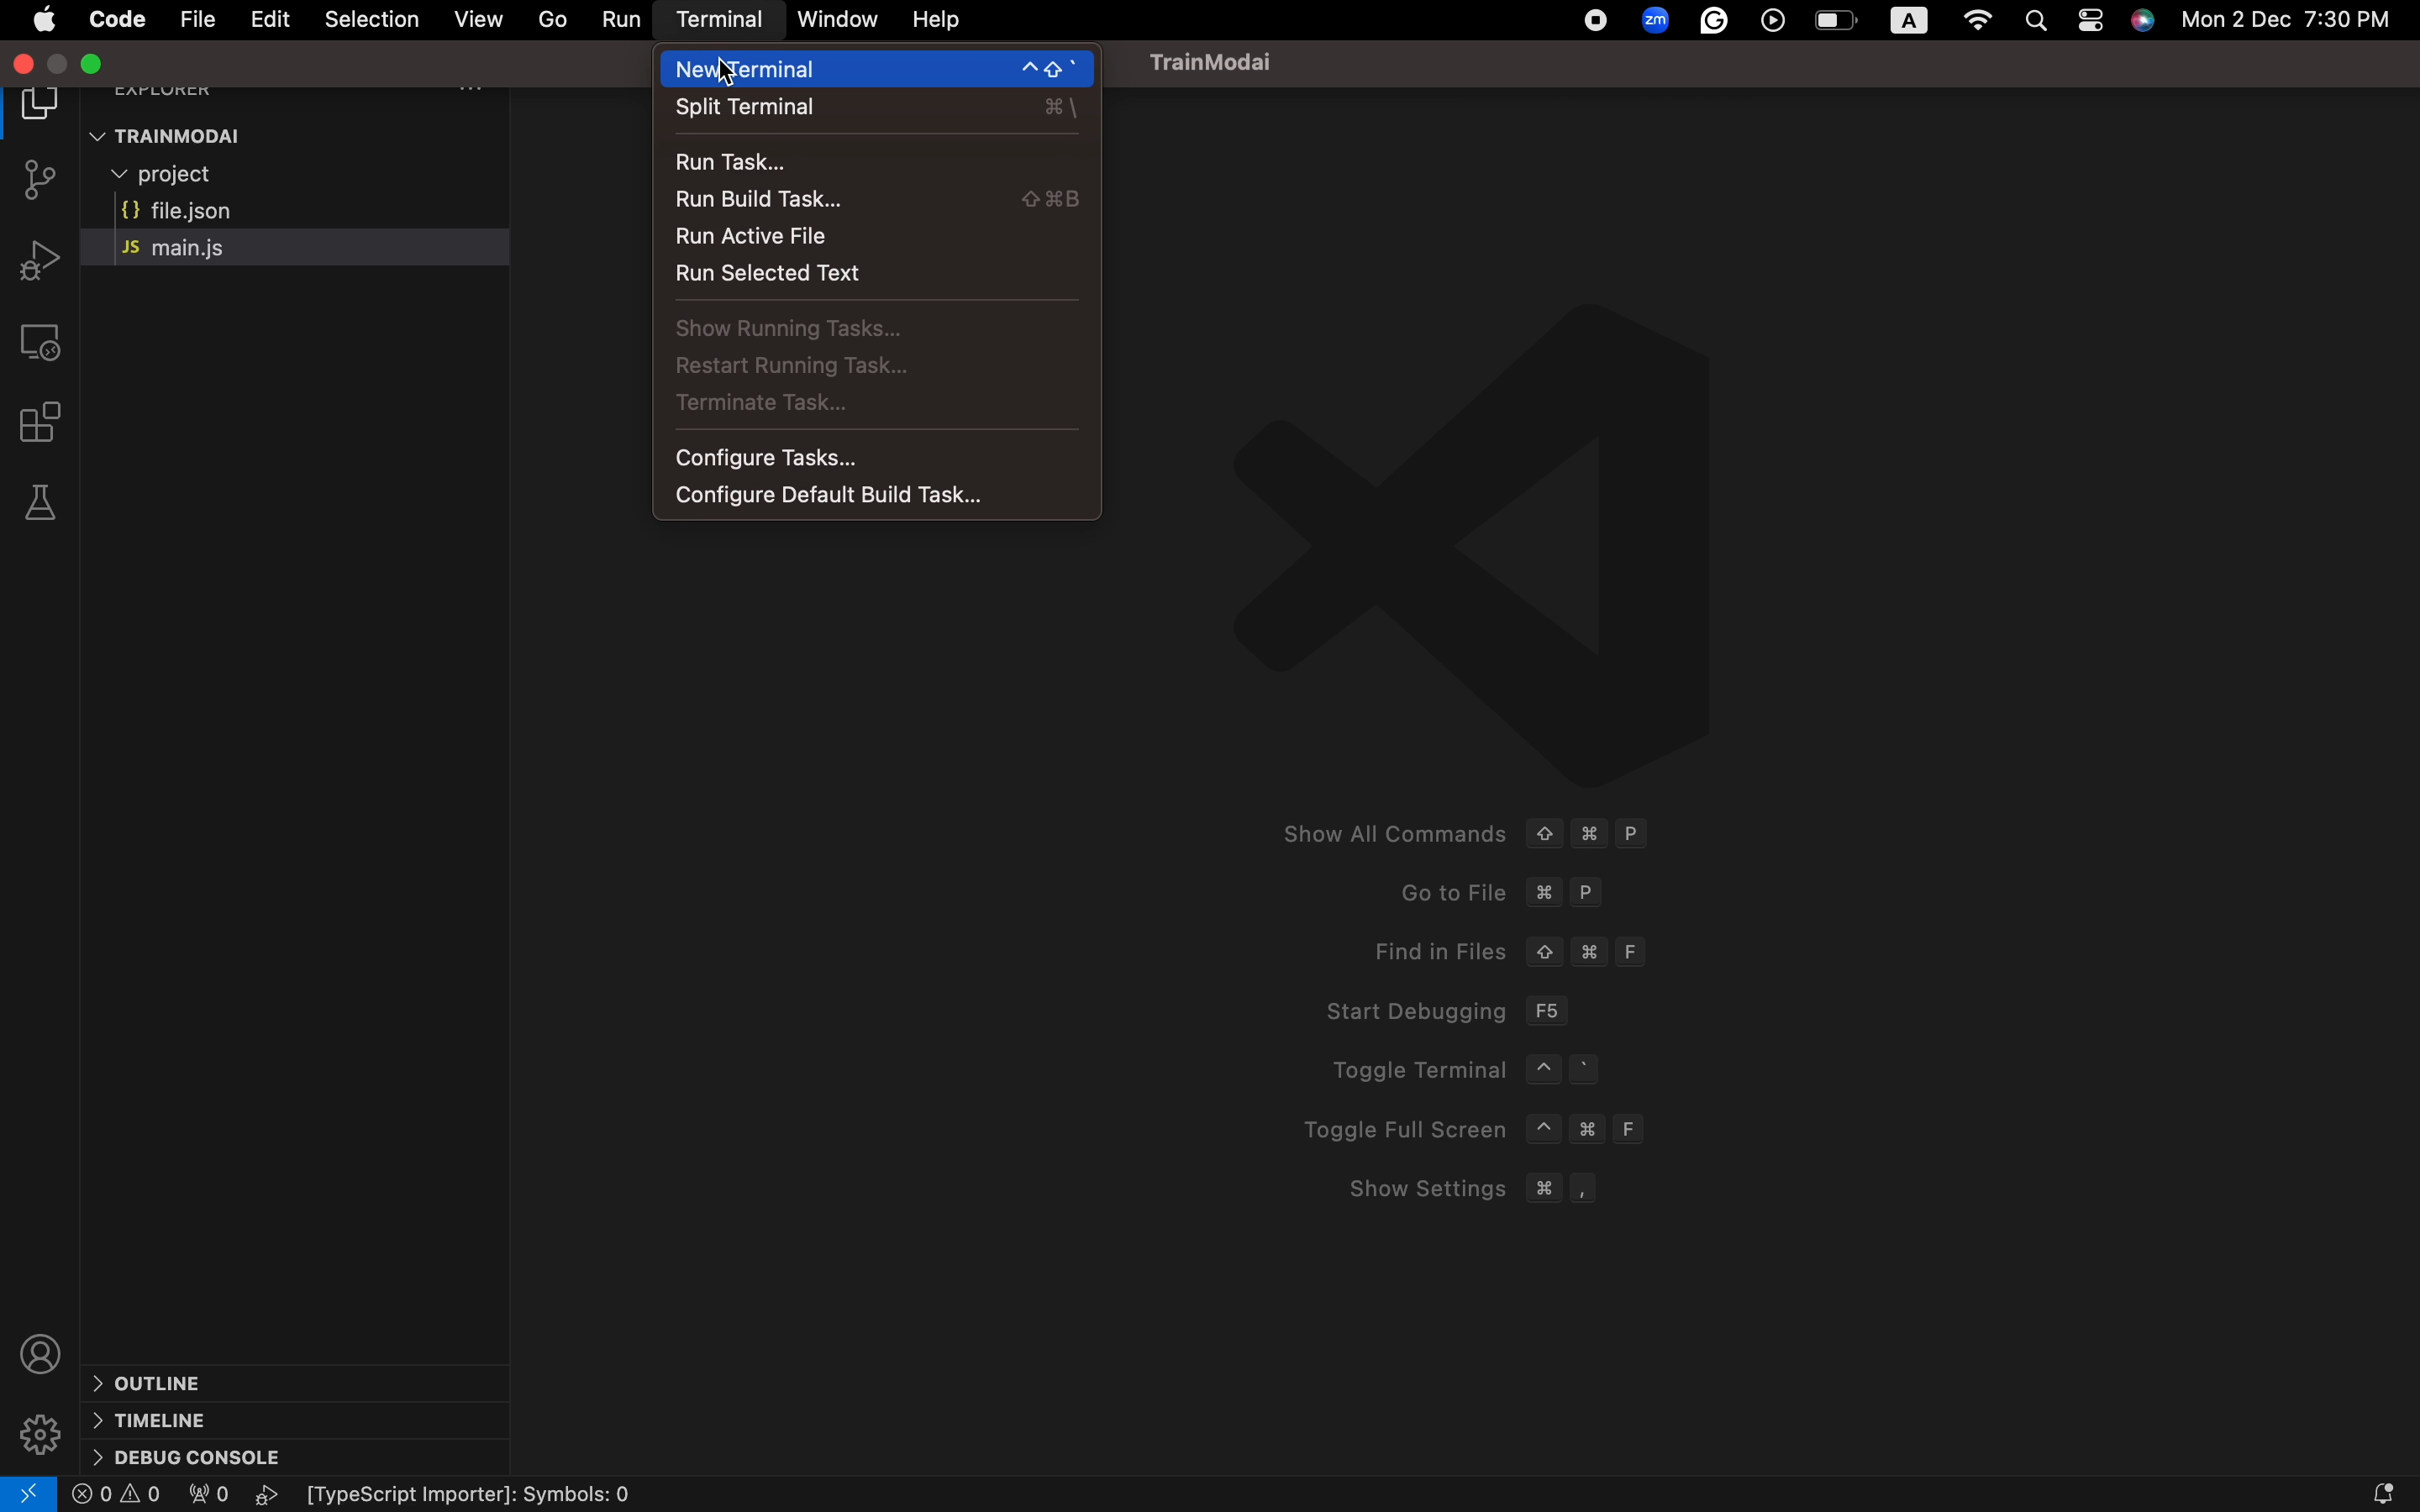 The width and height of the screenshot is (2420, 1512). What do you see at coordinates (308, 135) in the screenshot?
I see `files and folders` at bounding box center [308, 135].